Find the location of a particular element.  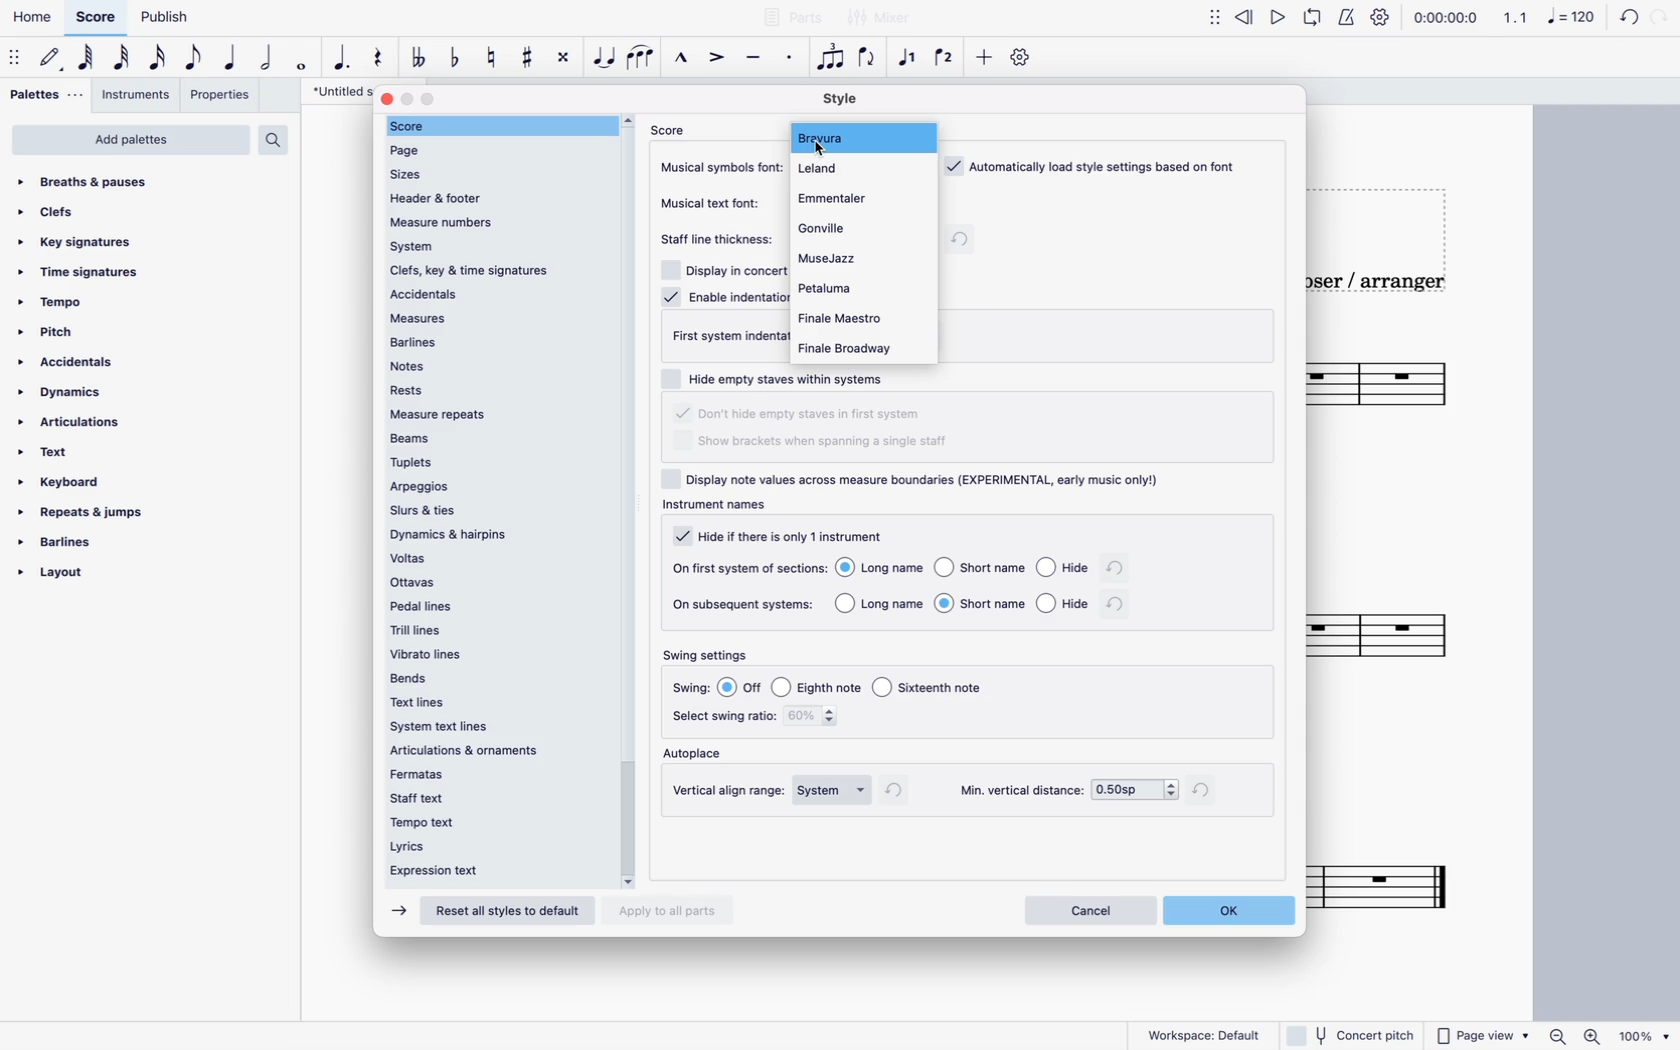

more is located at coordinates (1211, 15).